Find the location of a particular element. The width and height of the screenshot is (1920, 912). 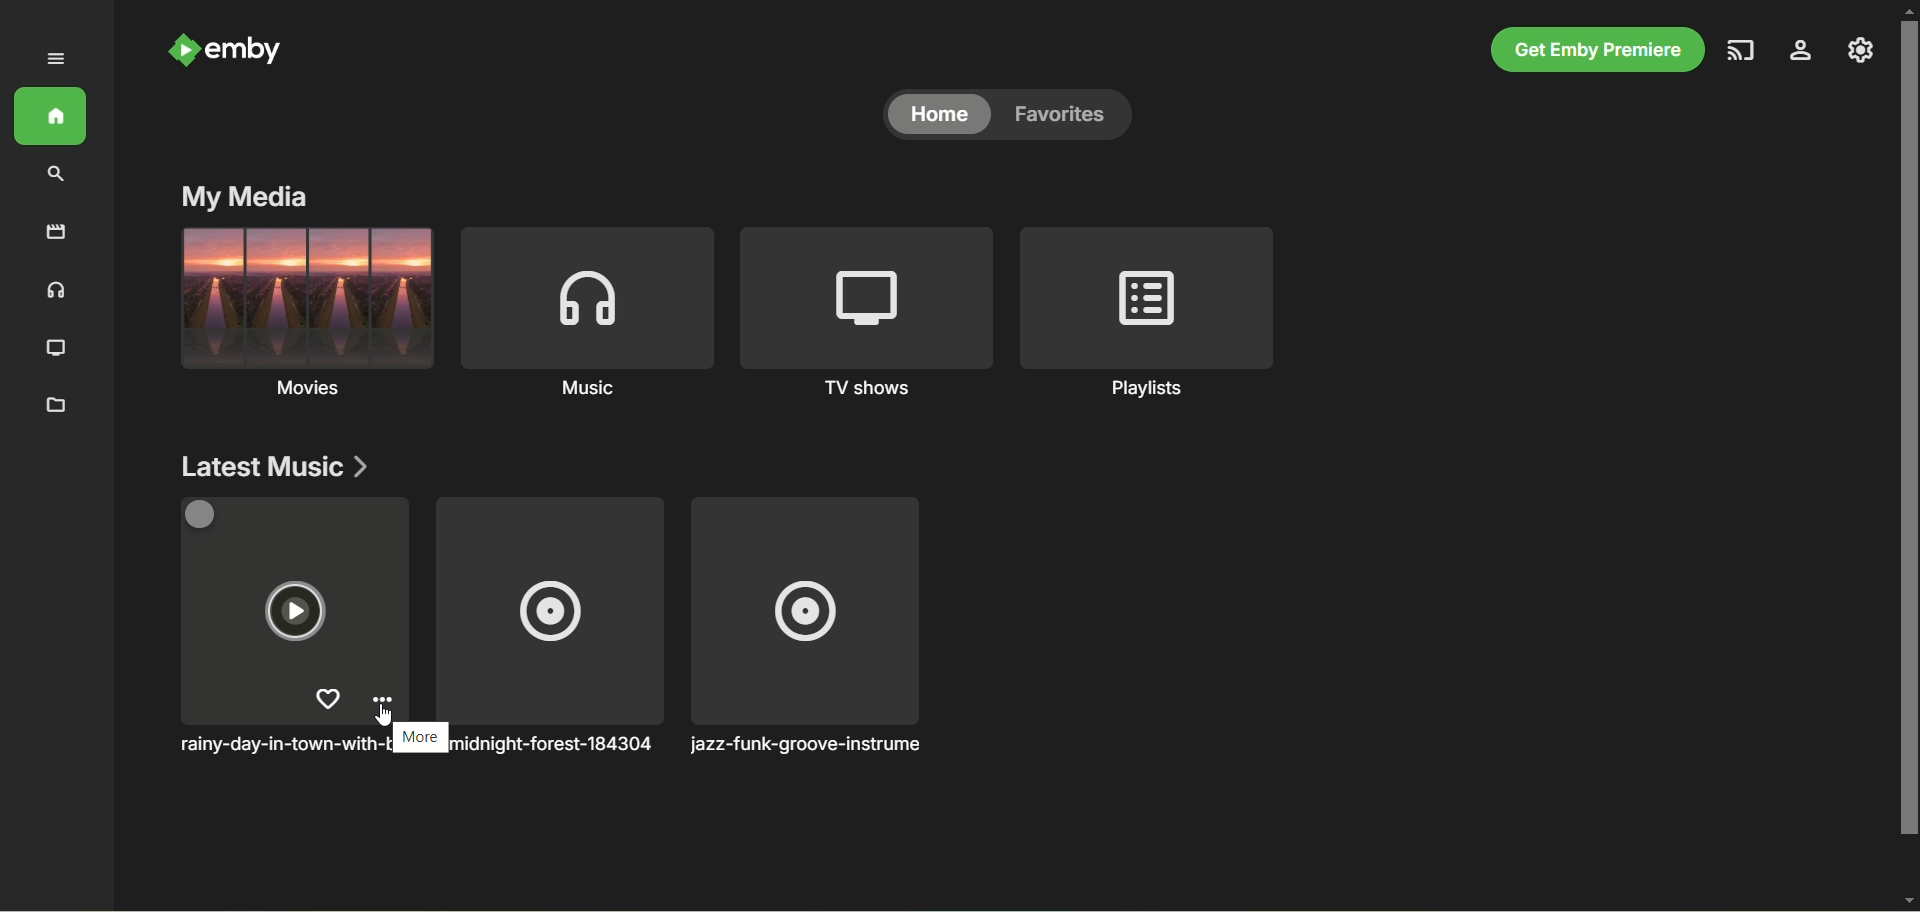

music album is located at coordinates (806, 626).